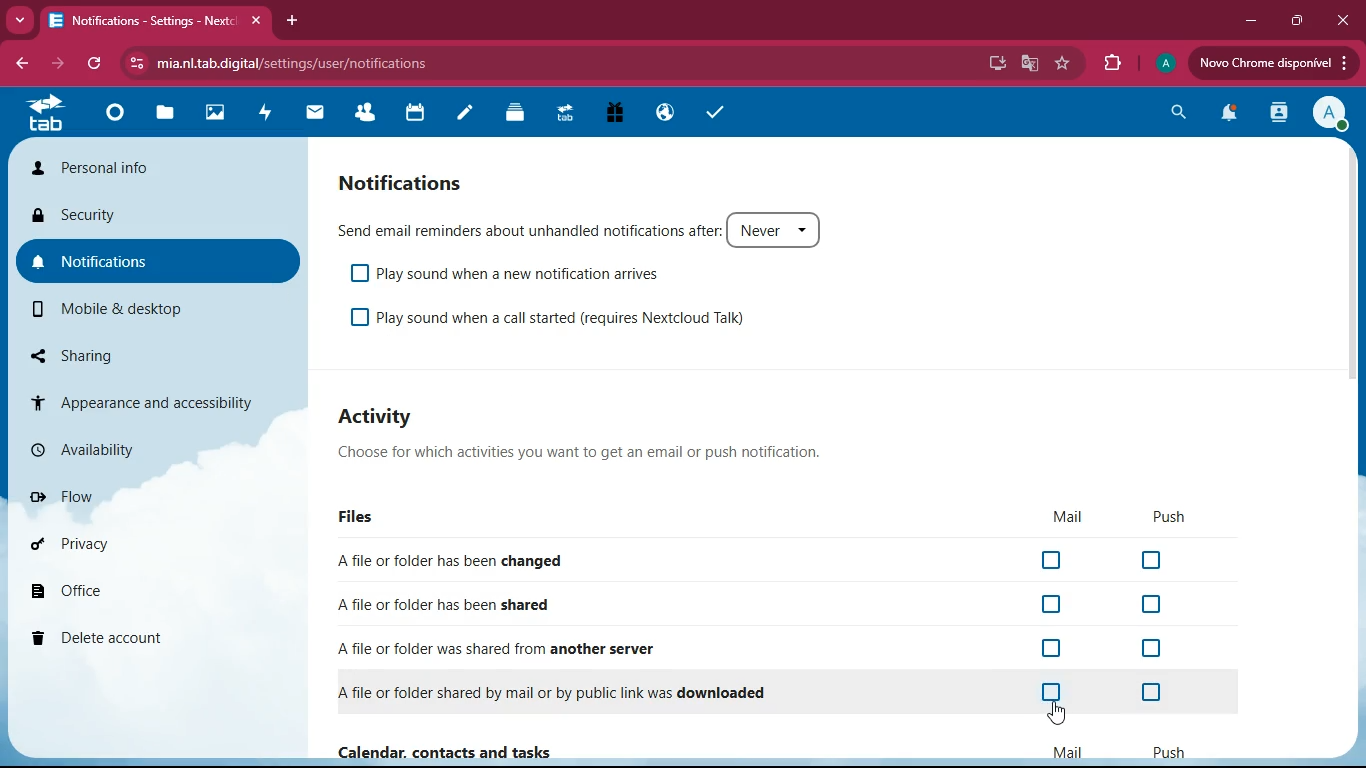 This screenshot has width=1366, height=768. What do you see at coordinates (165, 259) in the screenshot?
I see `notifications` at bounding box center [165, 259].